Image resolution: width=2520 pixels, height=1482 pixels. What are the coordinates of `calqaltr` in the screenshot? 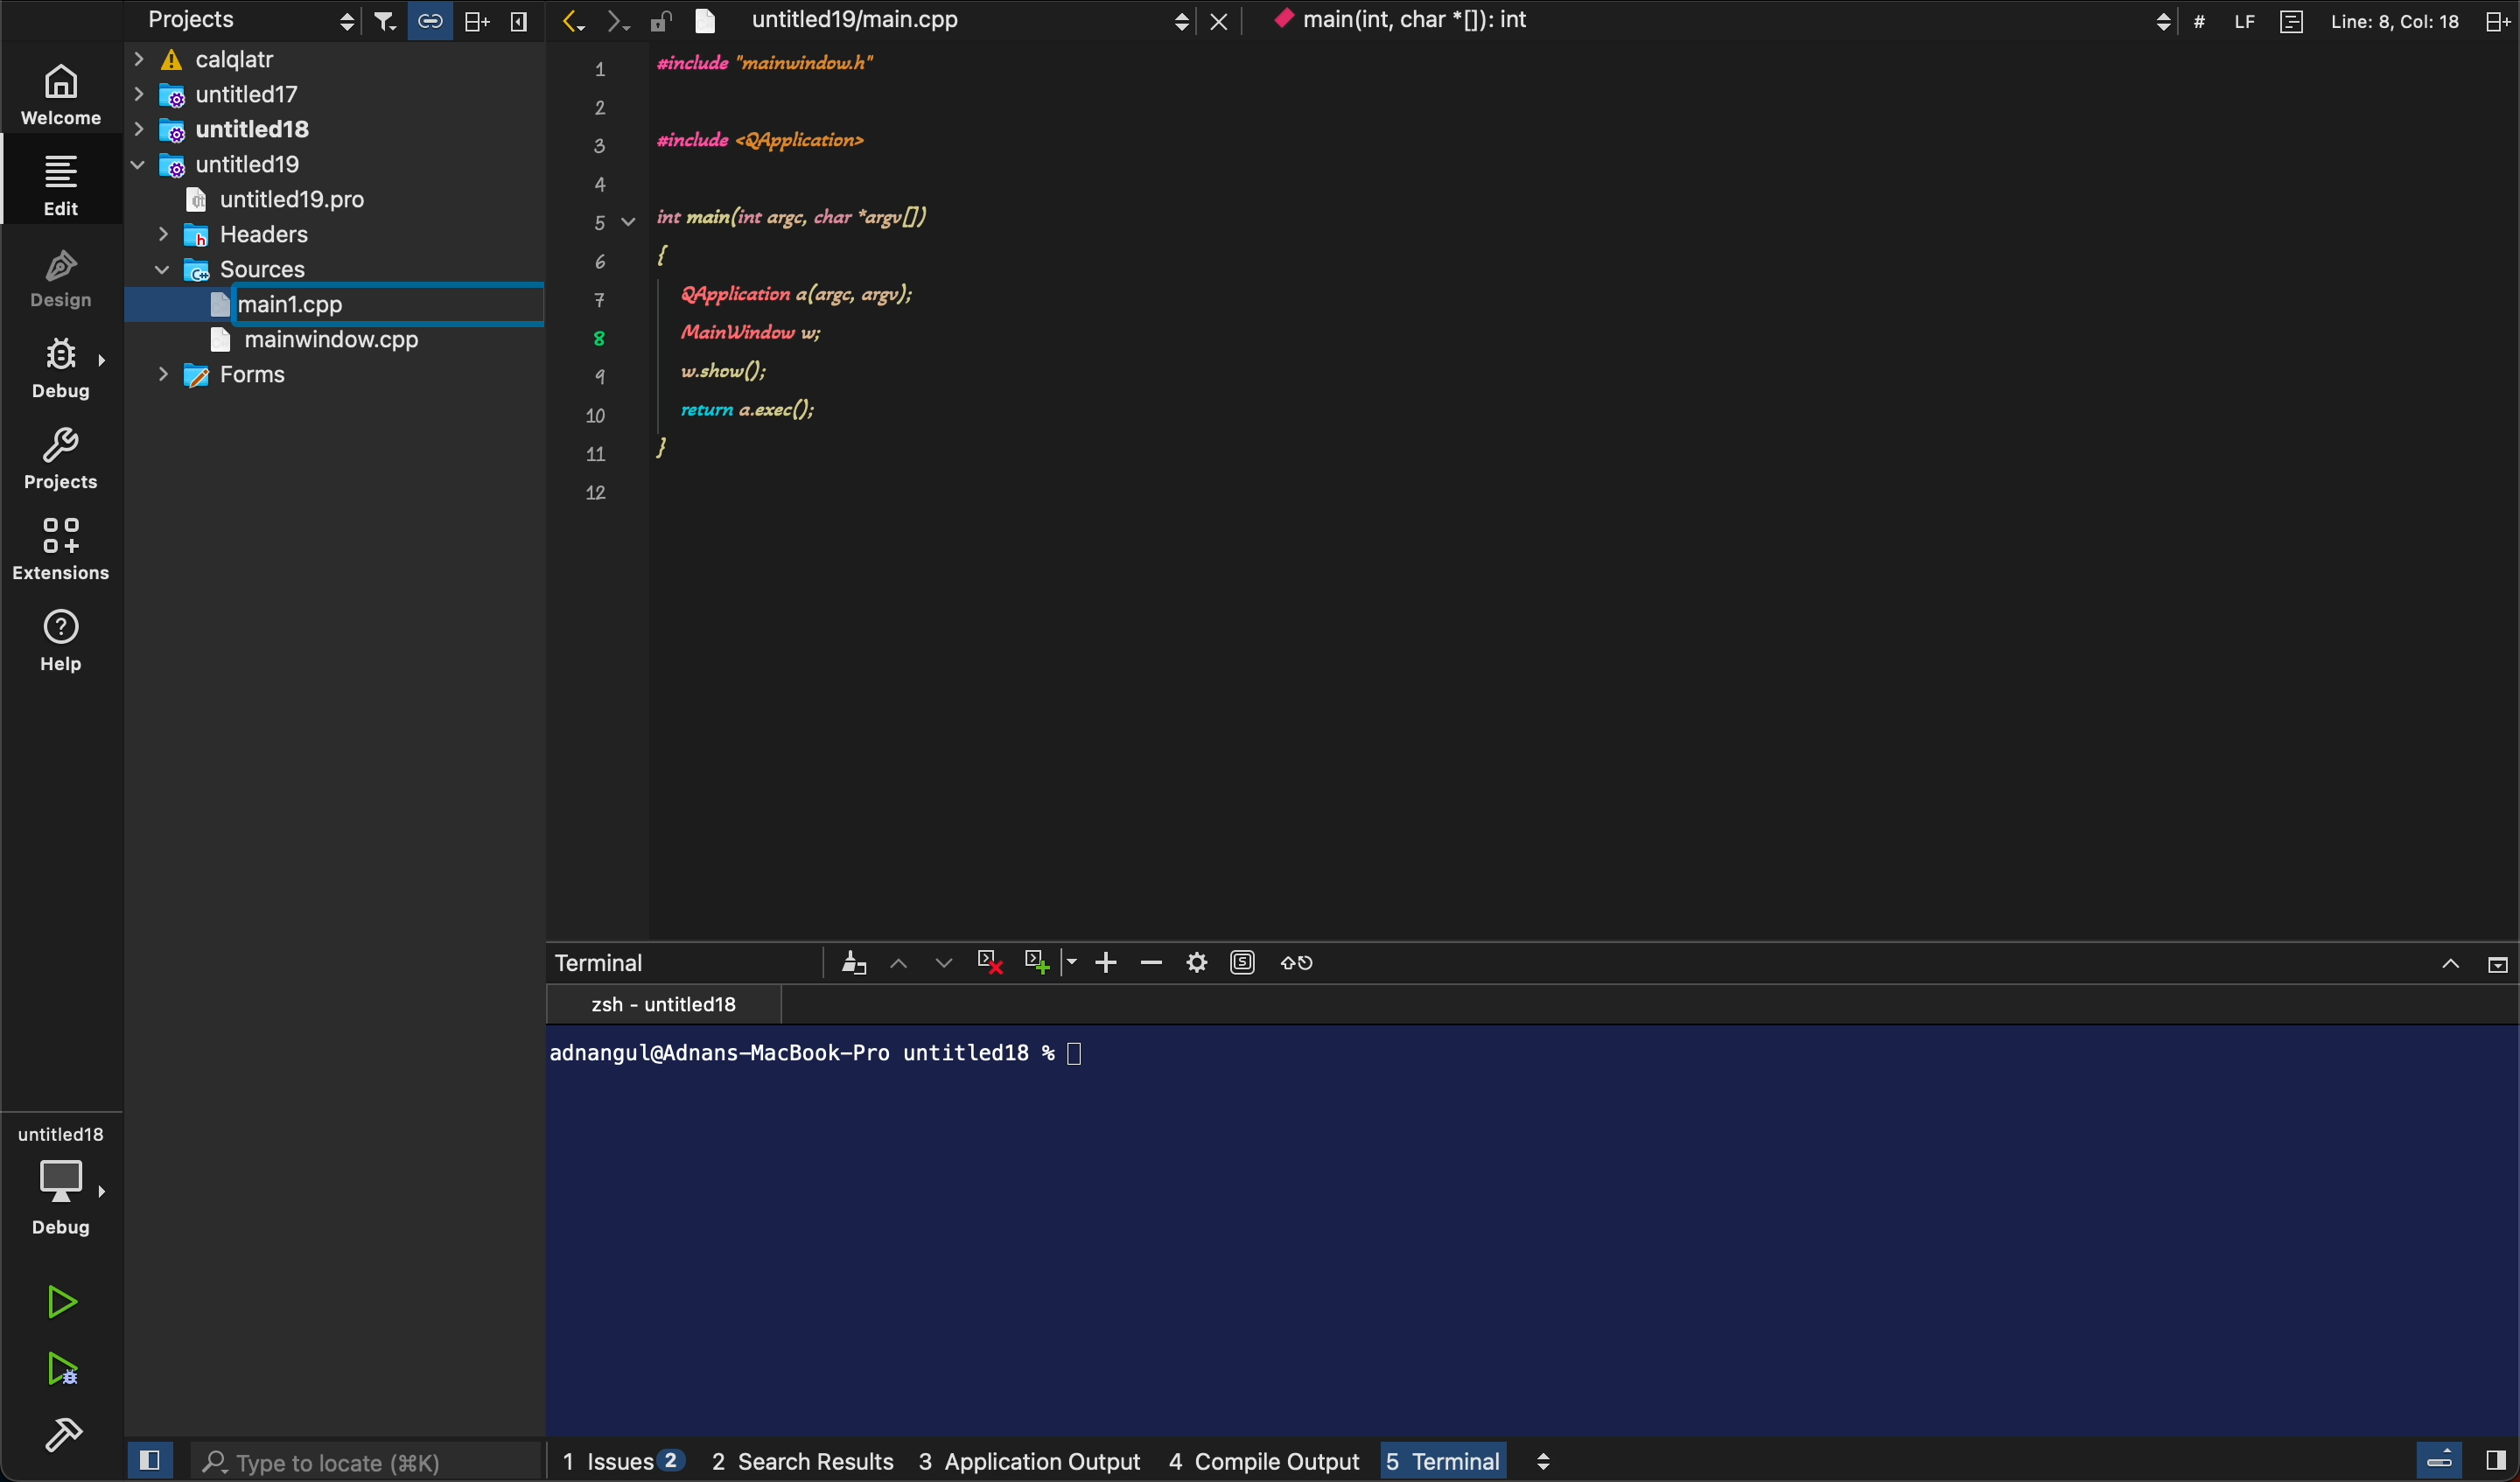 It's located at (338, 61).